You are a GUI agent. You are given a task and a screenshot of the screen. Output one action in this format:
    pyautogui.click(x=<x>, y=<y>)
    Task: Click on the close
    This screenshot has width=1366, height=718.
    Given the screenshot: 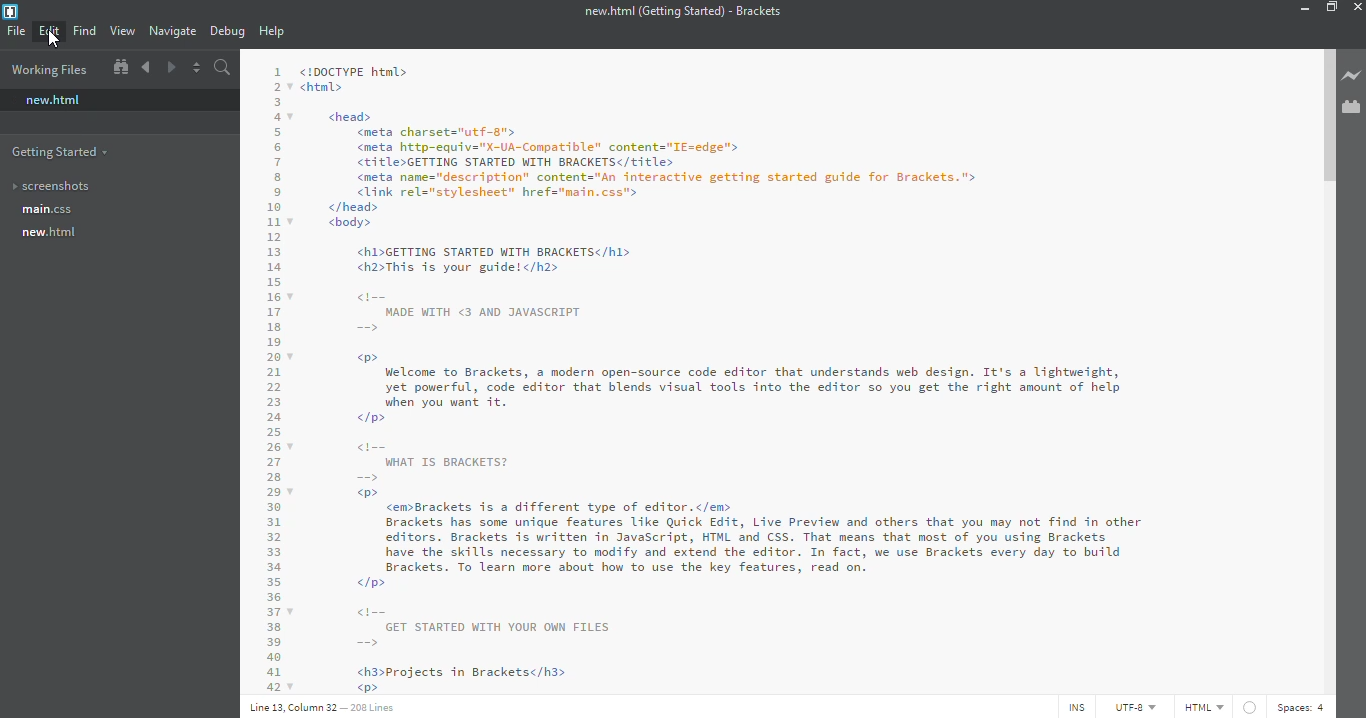 What is the action you would take?
    pyautogui.click(x=1358, y=6)
    